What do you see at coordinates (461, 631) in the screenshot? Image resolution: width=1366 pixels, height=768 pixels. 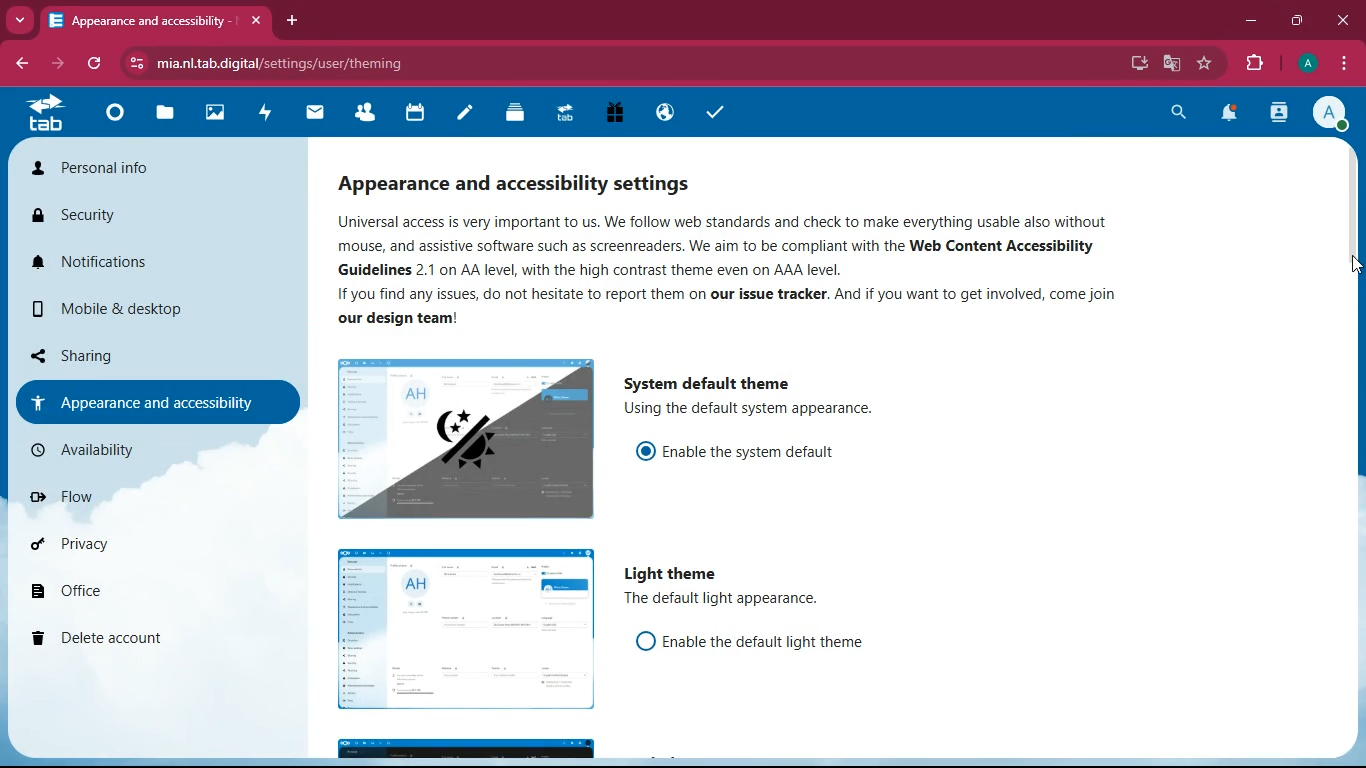 I see `image` at bounding box center [461, 631].